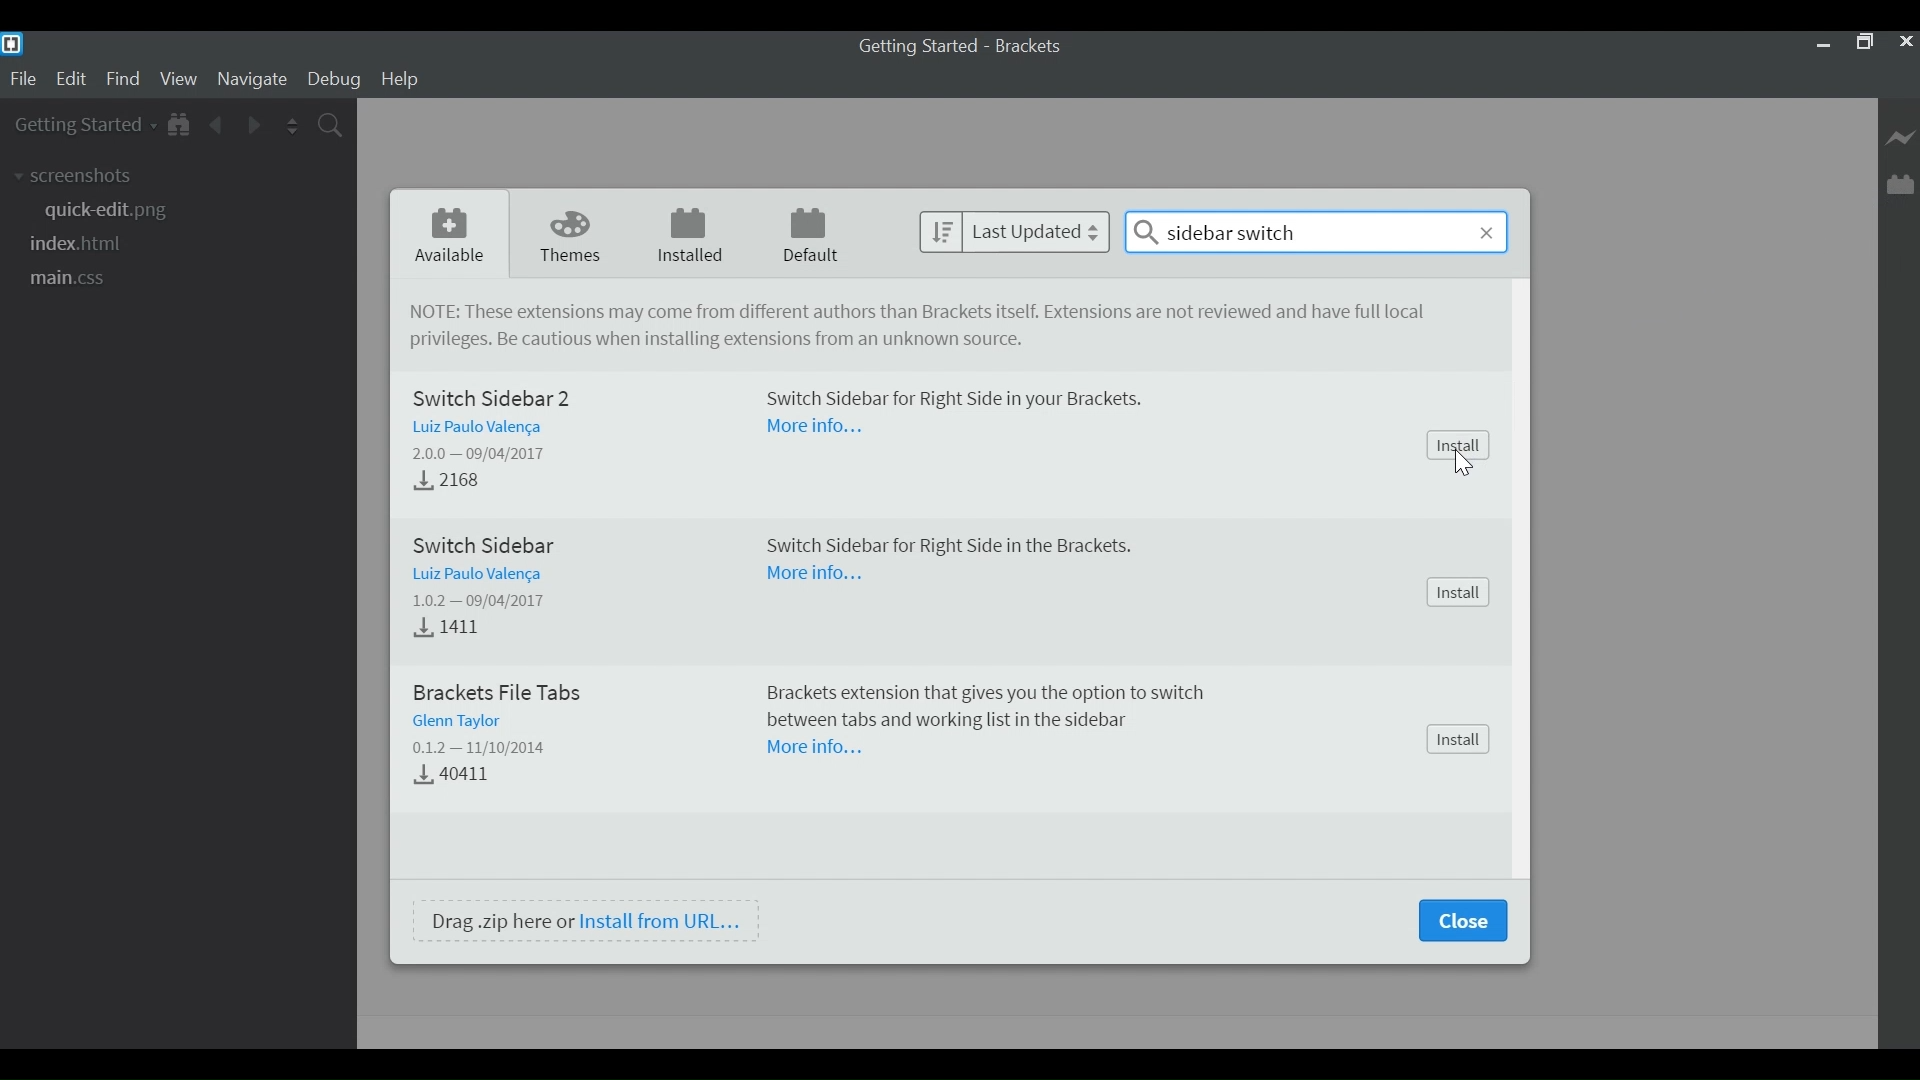  I want to click on last Updated, so click(1016, 231).